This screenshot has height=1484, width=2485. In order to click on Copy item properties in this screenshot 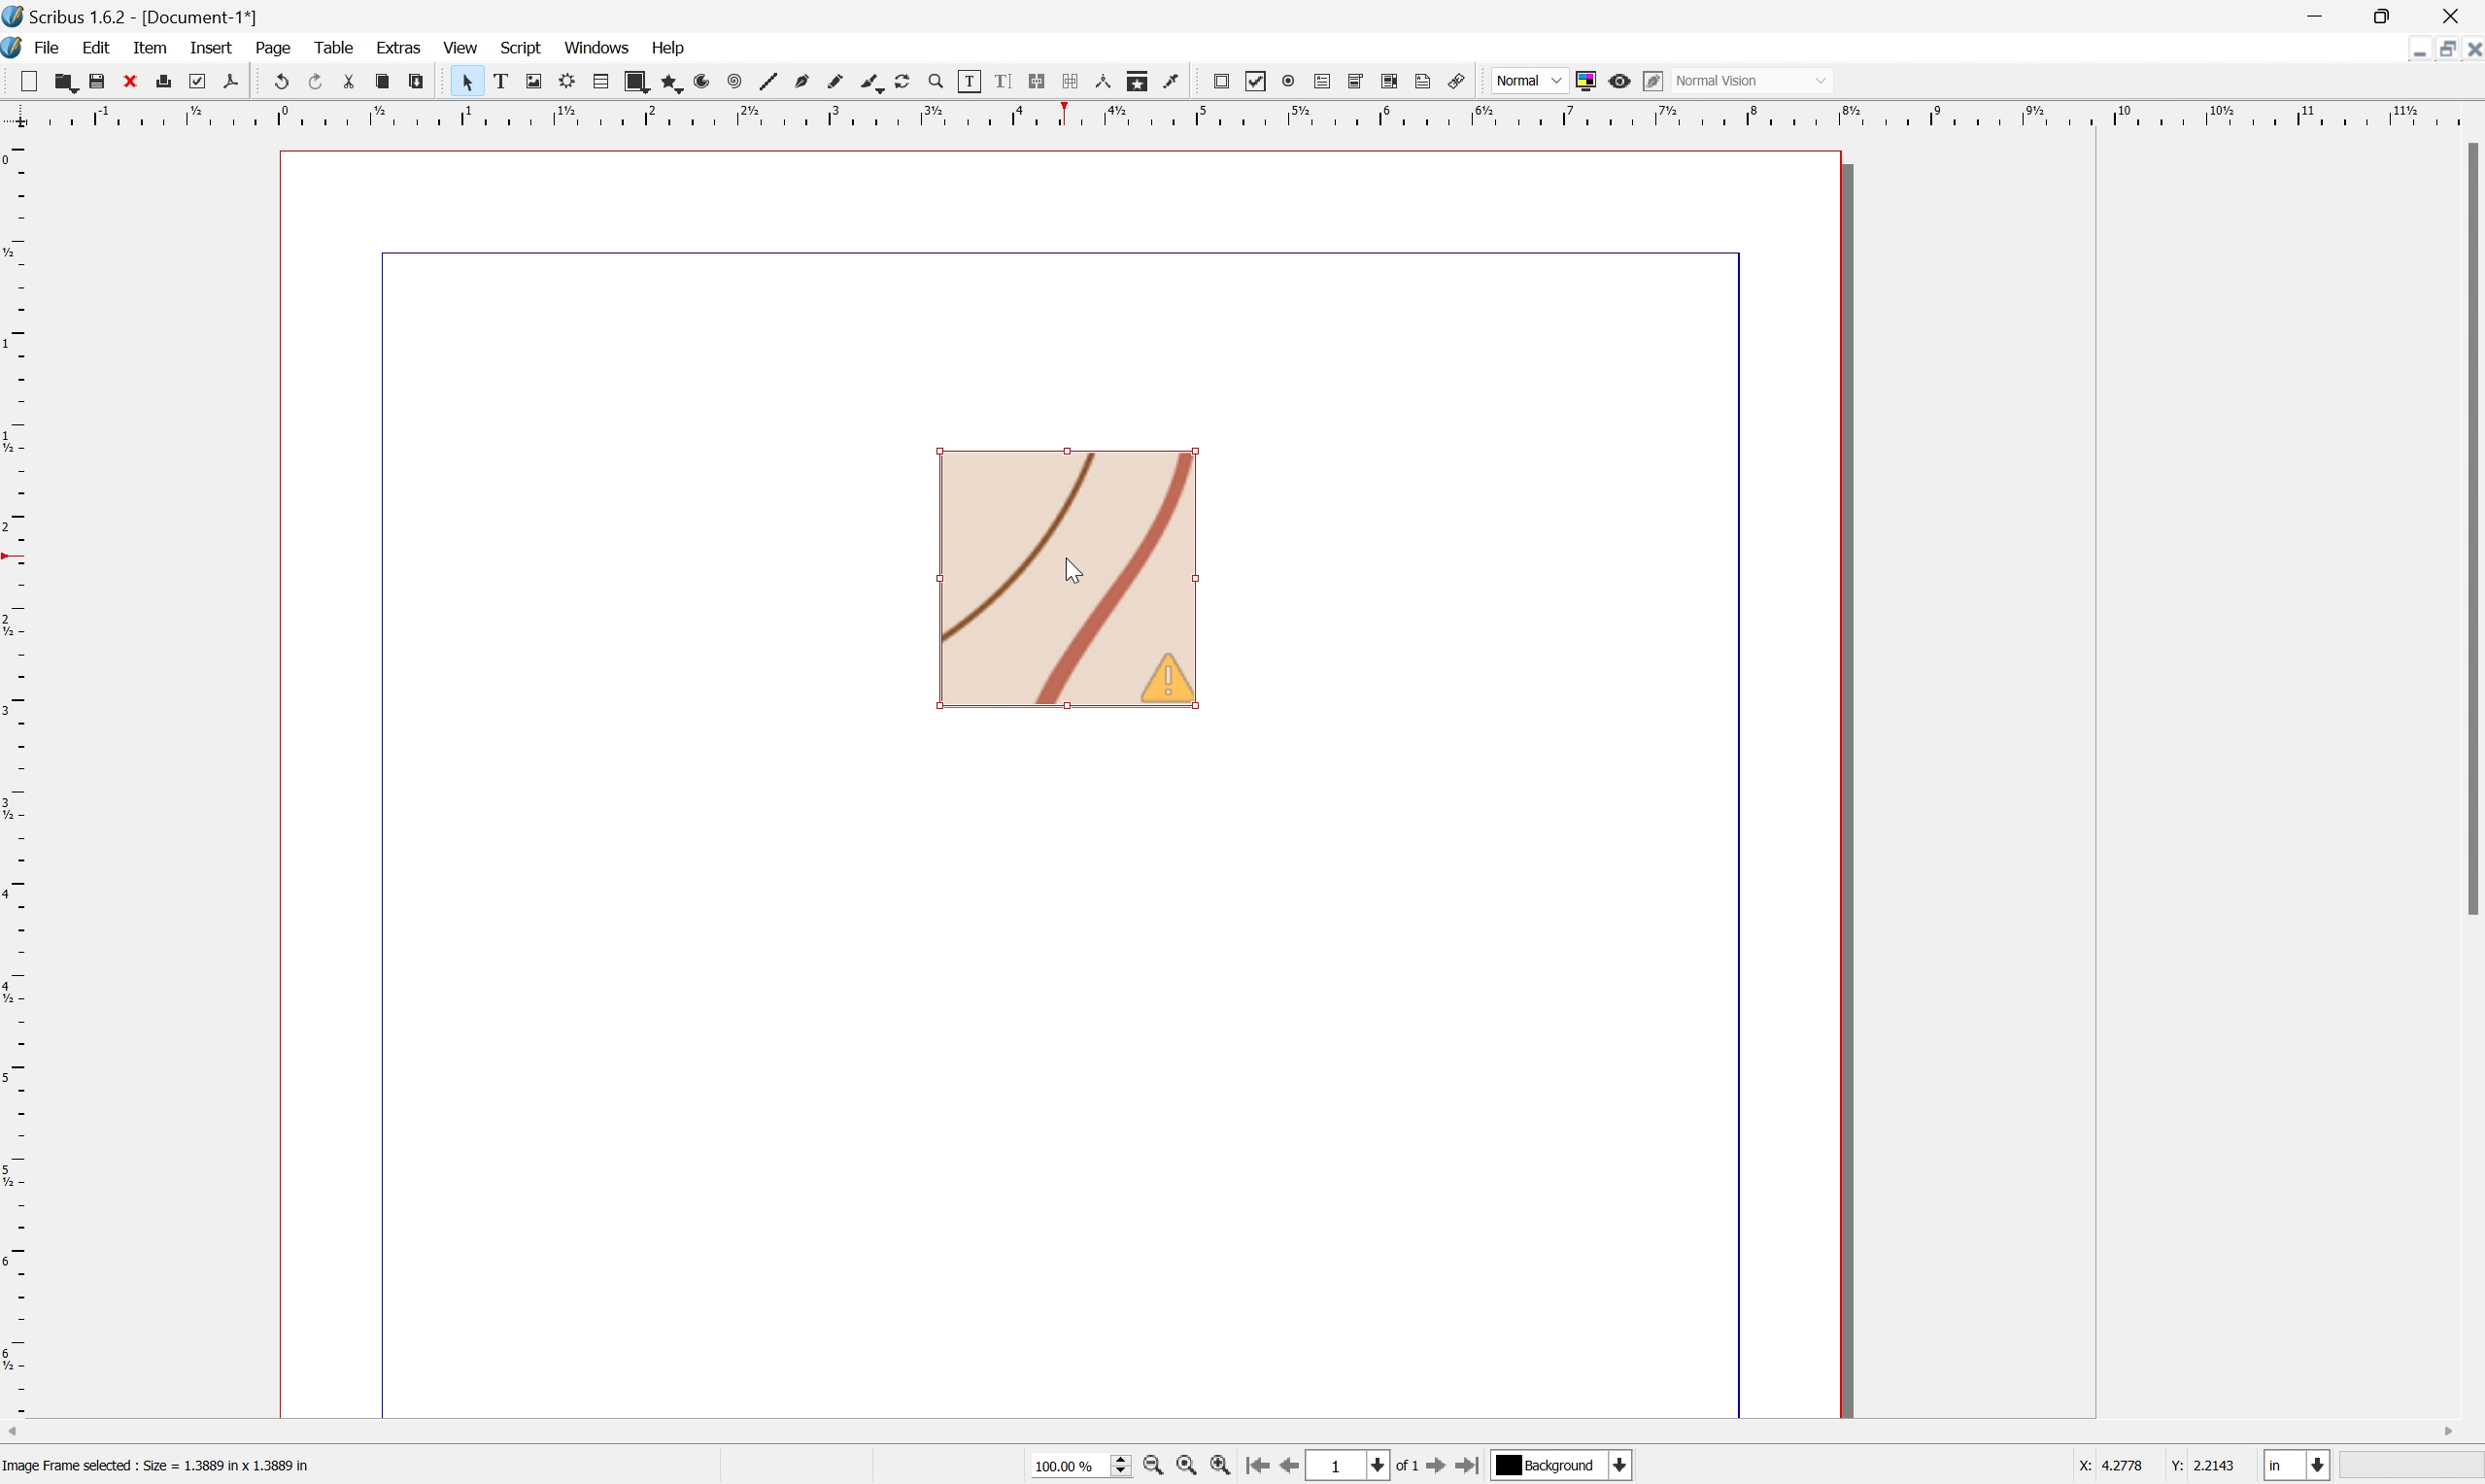, I will do `click(1143, 82)`.